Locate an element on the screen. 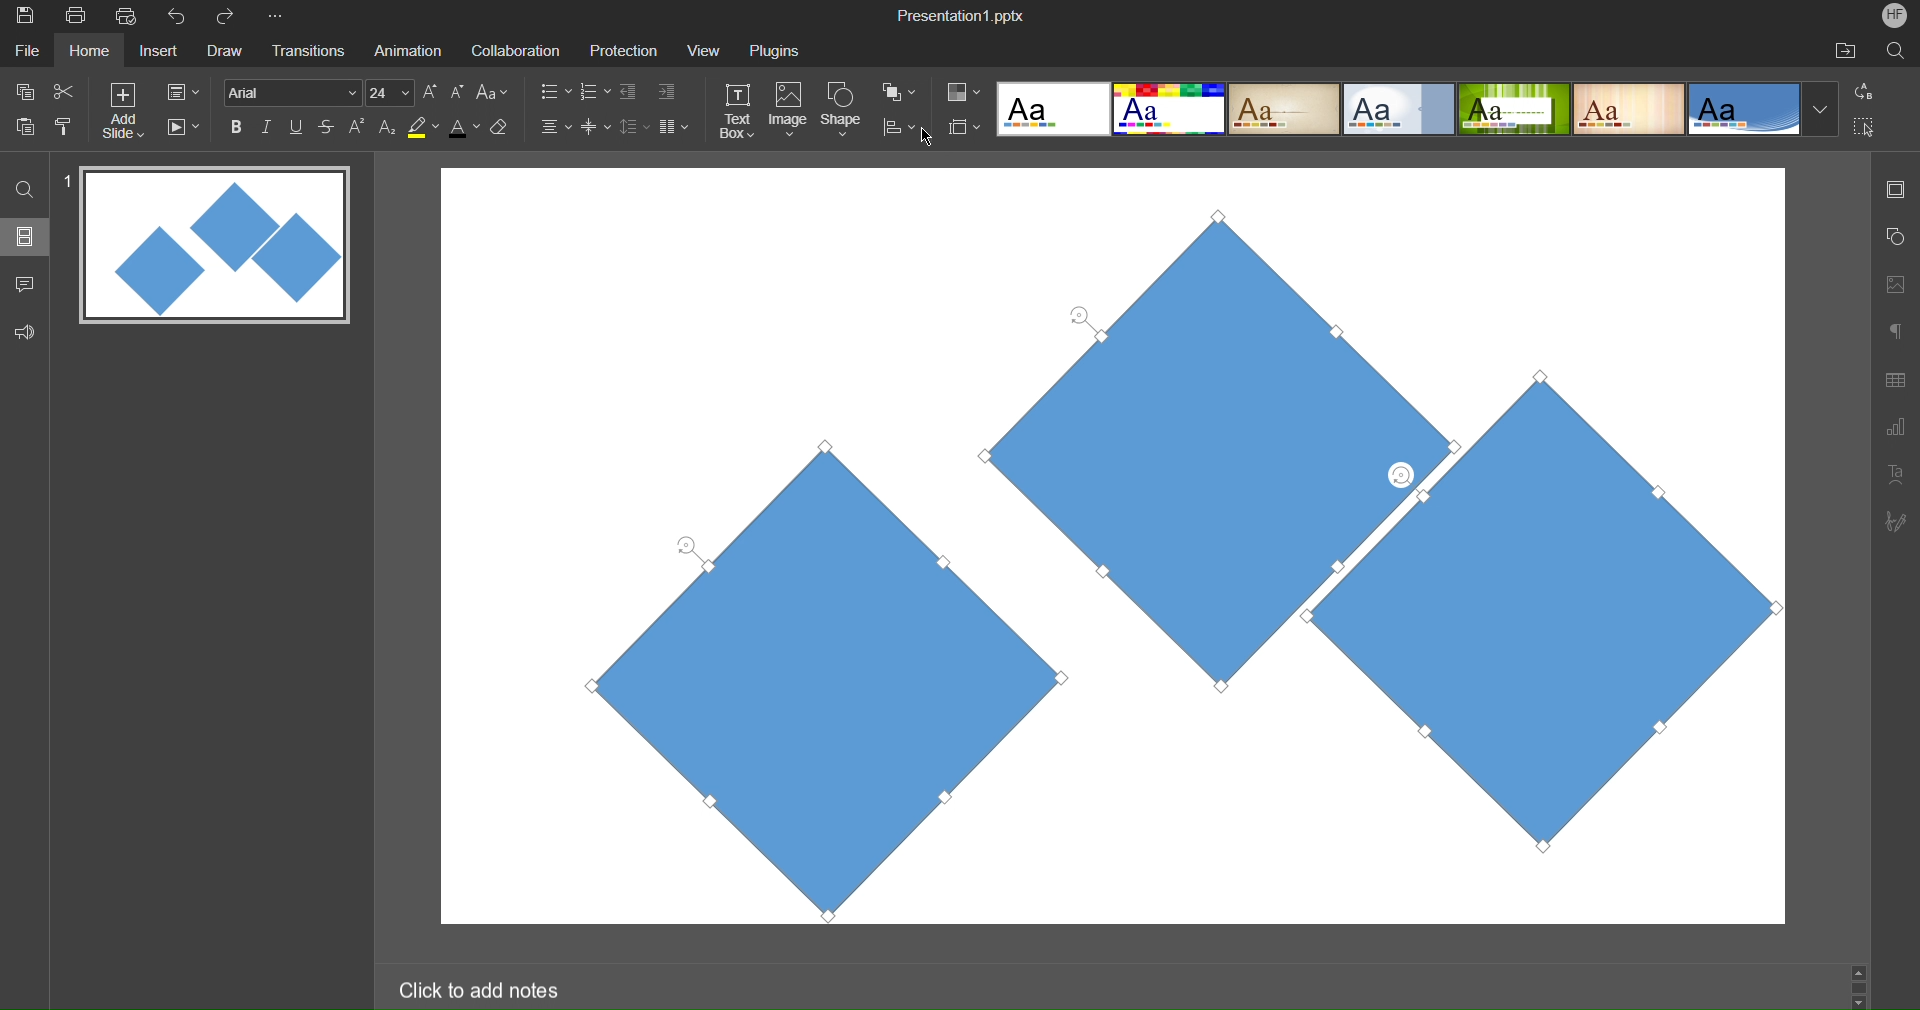 Image resolution: width=1920 pixels, height=1010 pixels. Line Spacing is located at coordinates (633, 128).